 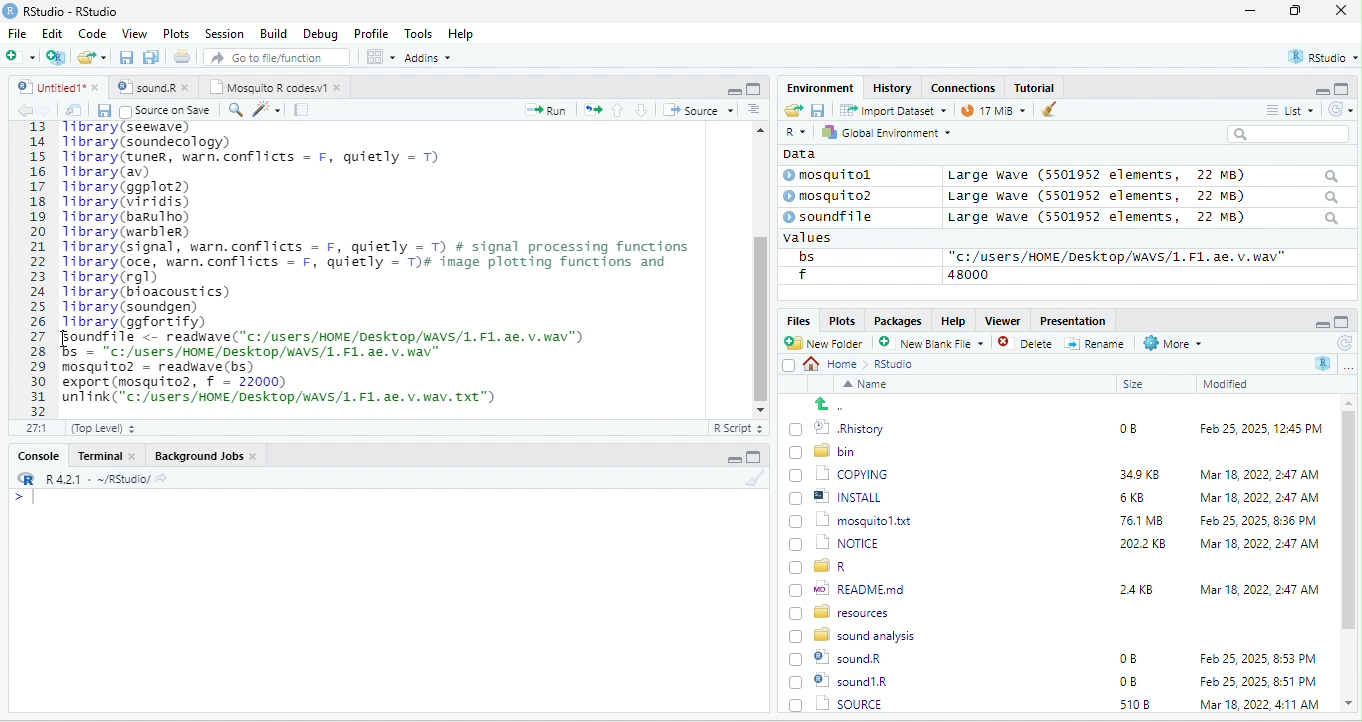 What do you see at coordinates (1144, 219) in the screenshot?
I see `Large wave (5501952 elements, 22 MB)` at bounding box center [1144, 219].